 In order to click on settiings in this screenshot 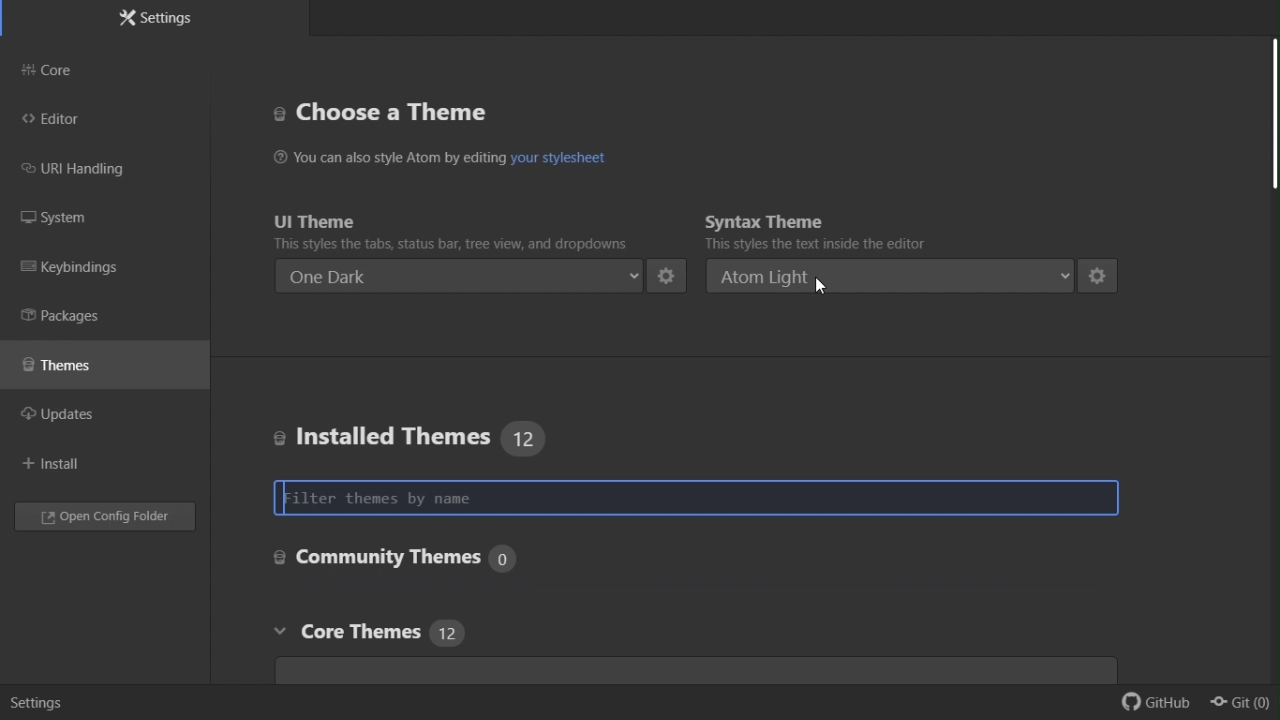, I will do `click(46, 708)`.